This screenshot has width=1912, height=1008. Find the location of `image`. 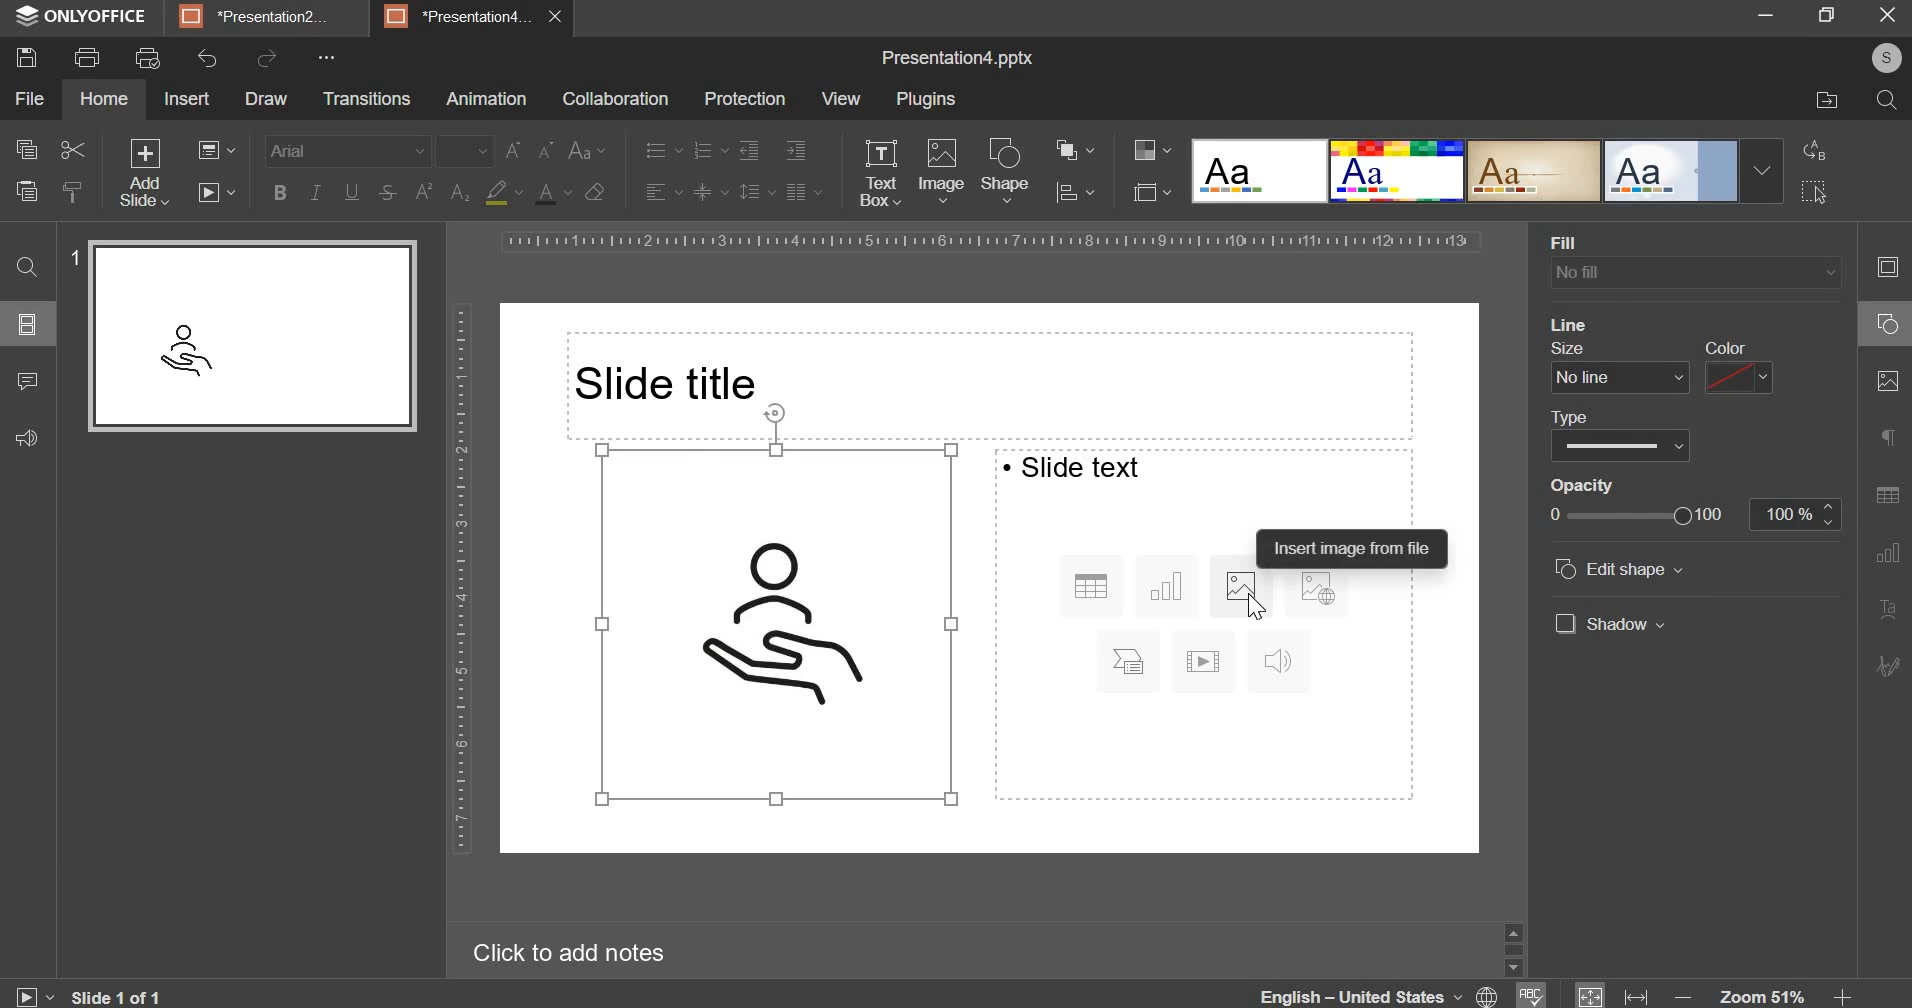

image is located at coordinates (776, 624).